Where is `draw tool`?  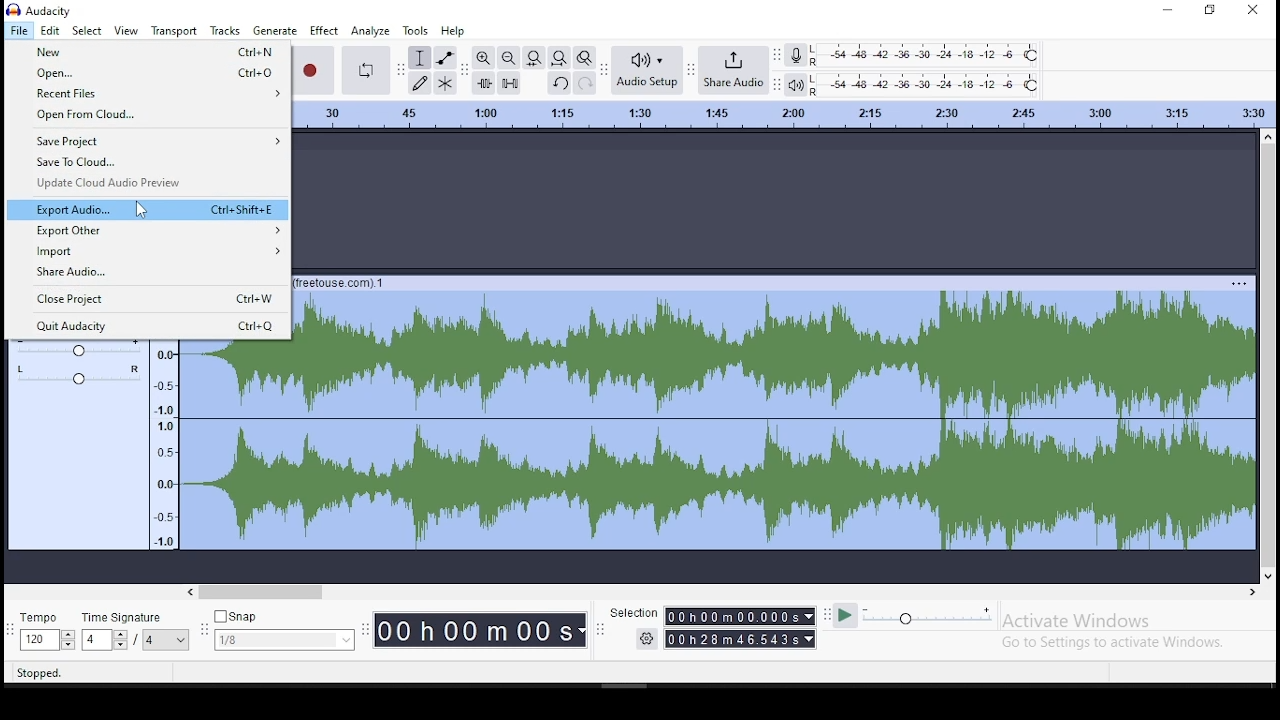 draw tool is located at coordinates (419, 82).